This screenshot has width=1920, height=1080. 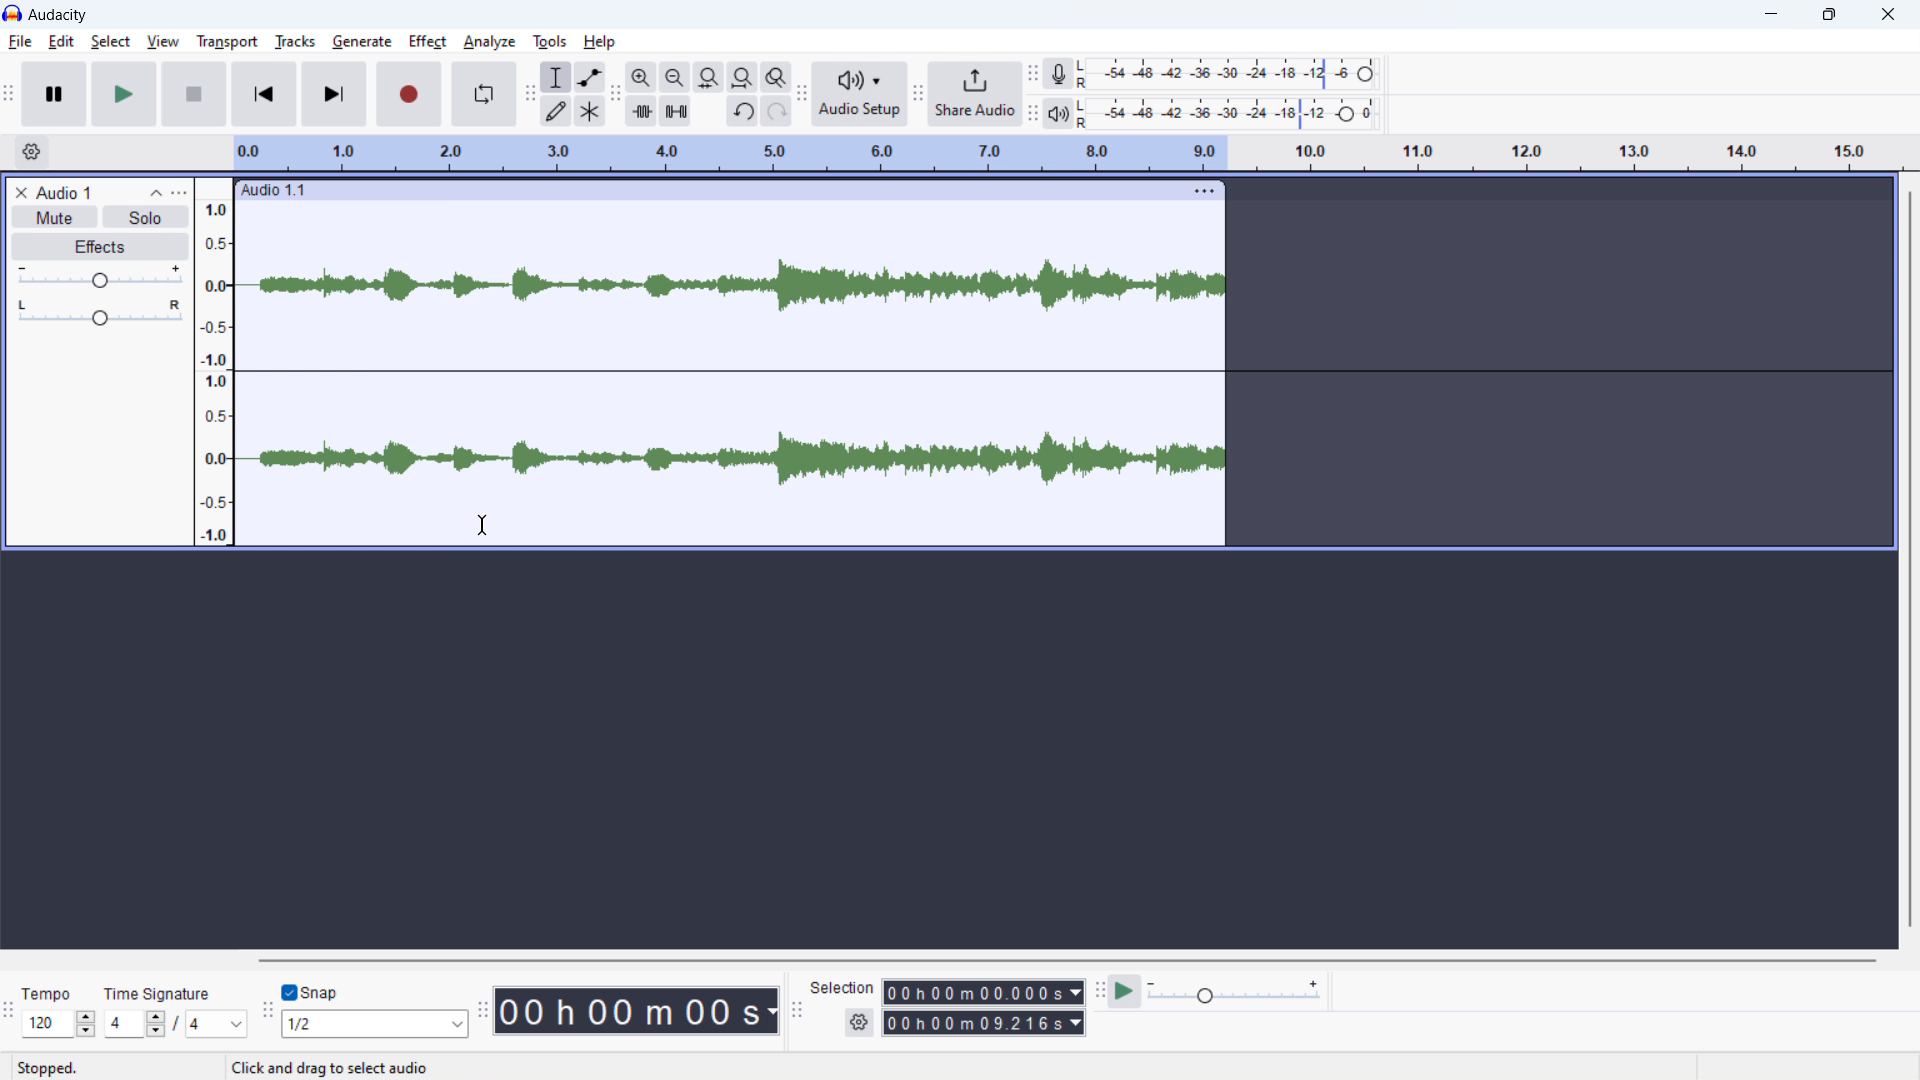 I want to click on share audio, so click(x=976, y=94).